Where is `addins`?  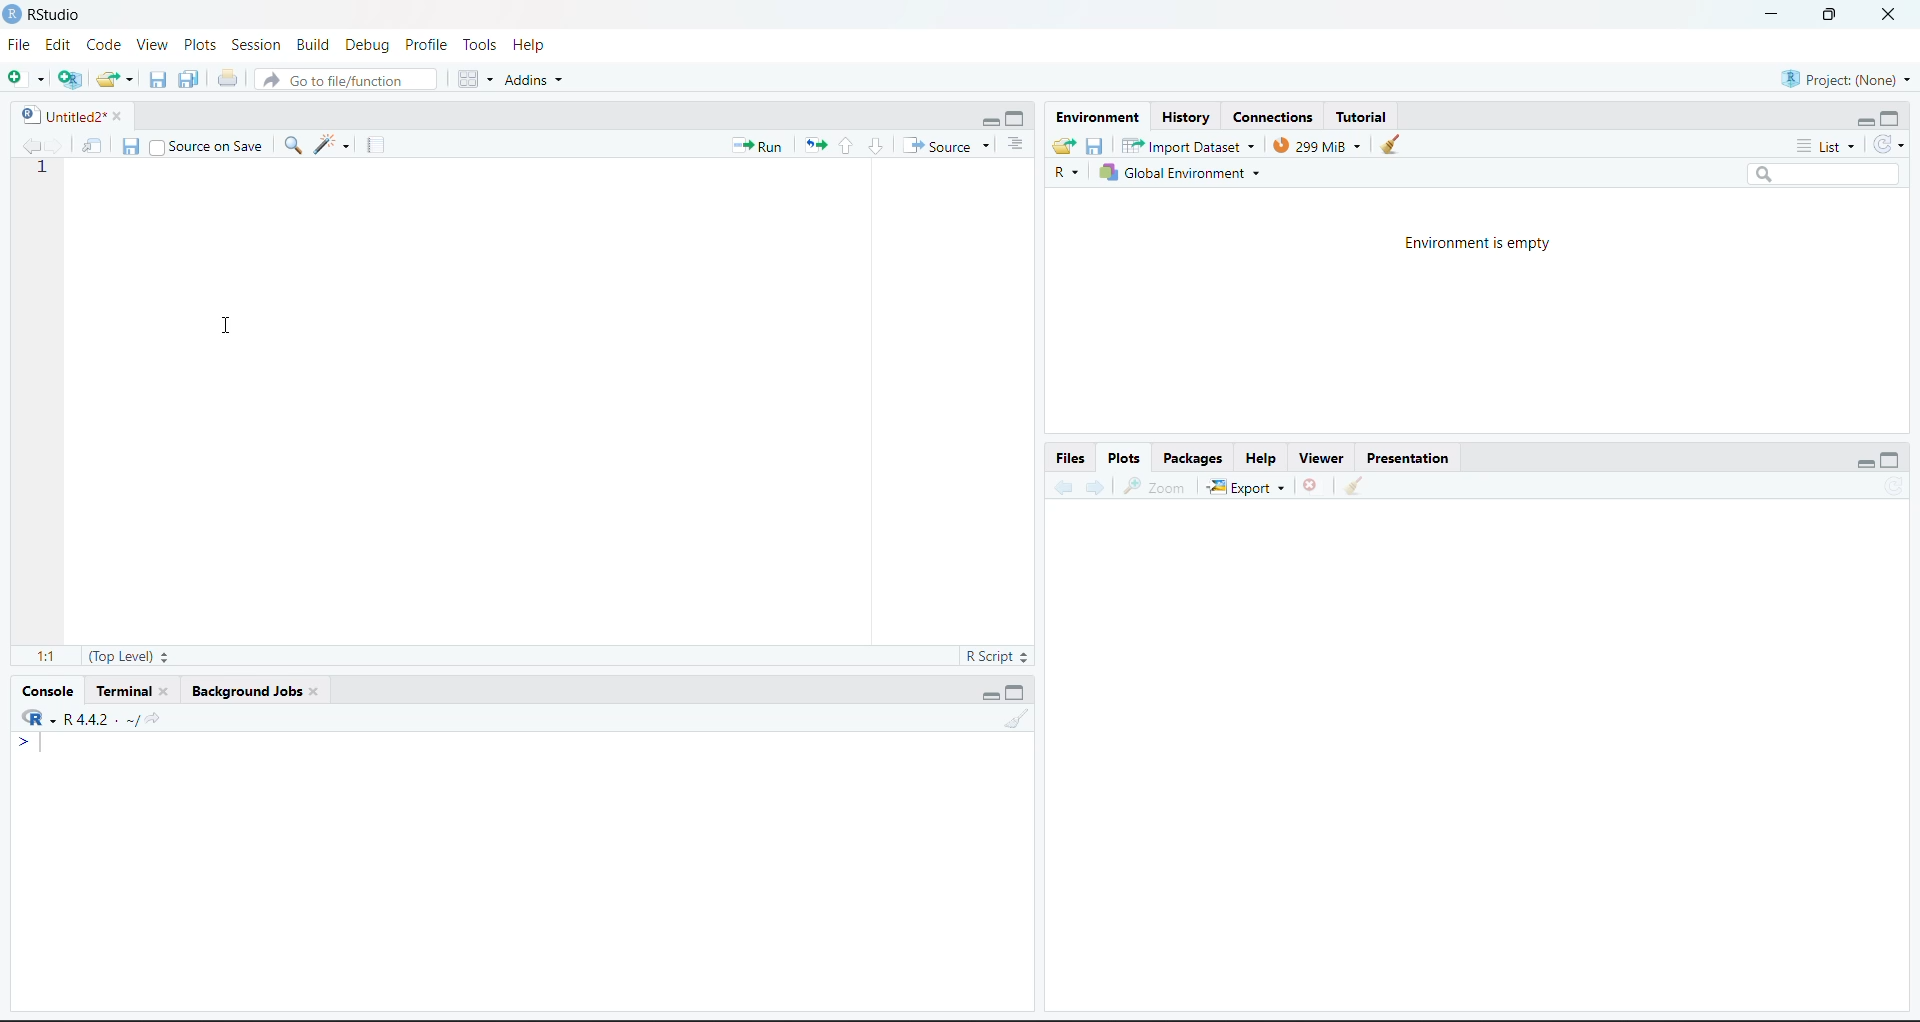
addins is located at coordinates (538, 78).